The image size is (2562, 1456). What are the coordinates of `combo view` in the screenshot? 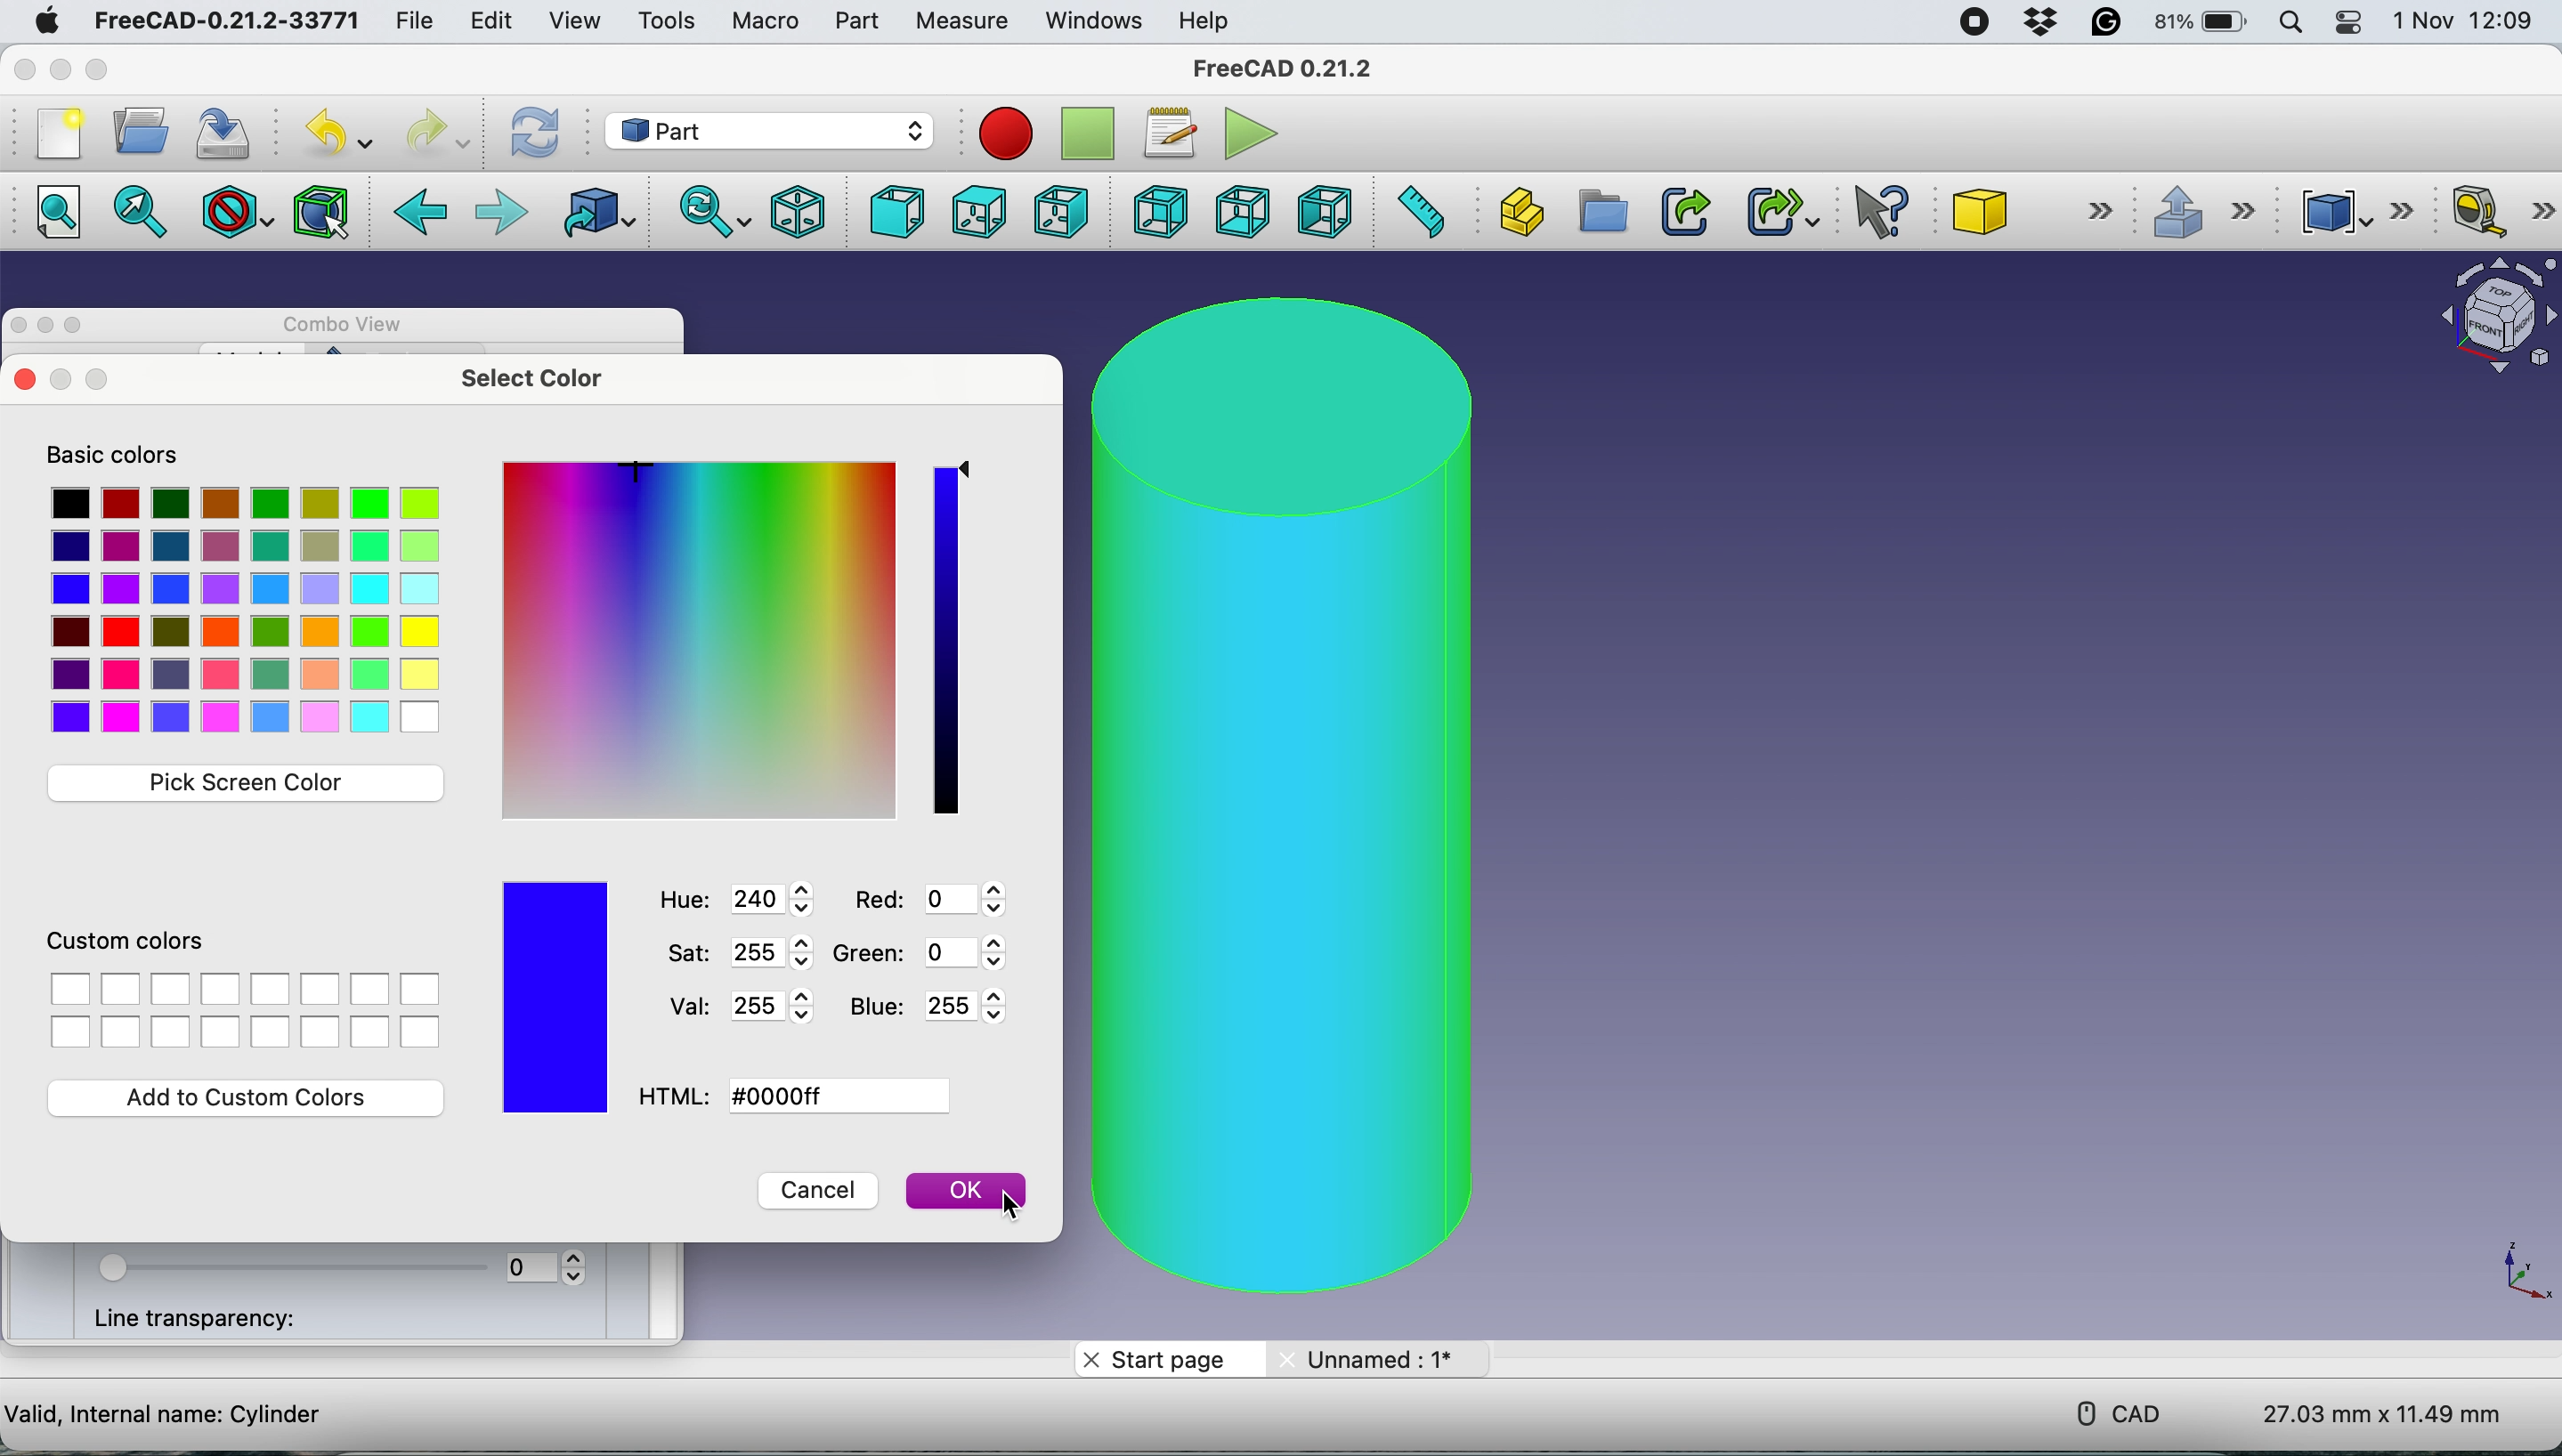 It's located at (351, 322).